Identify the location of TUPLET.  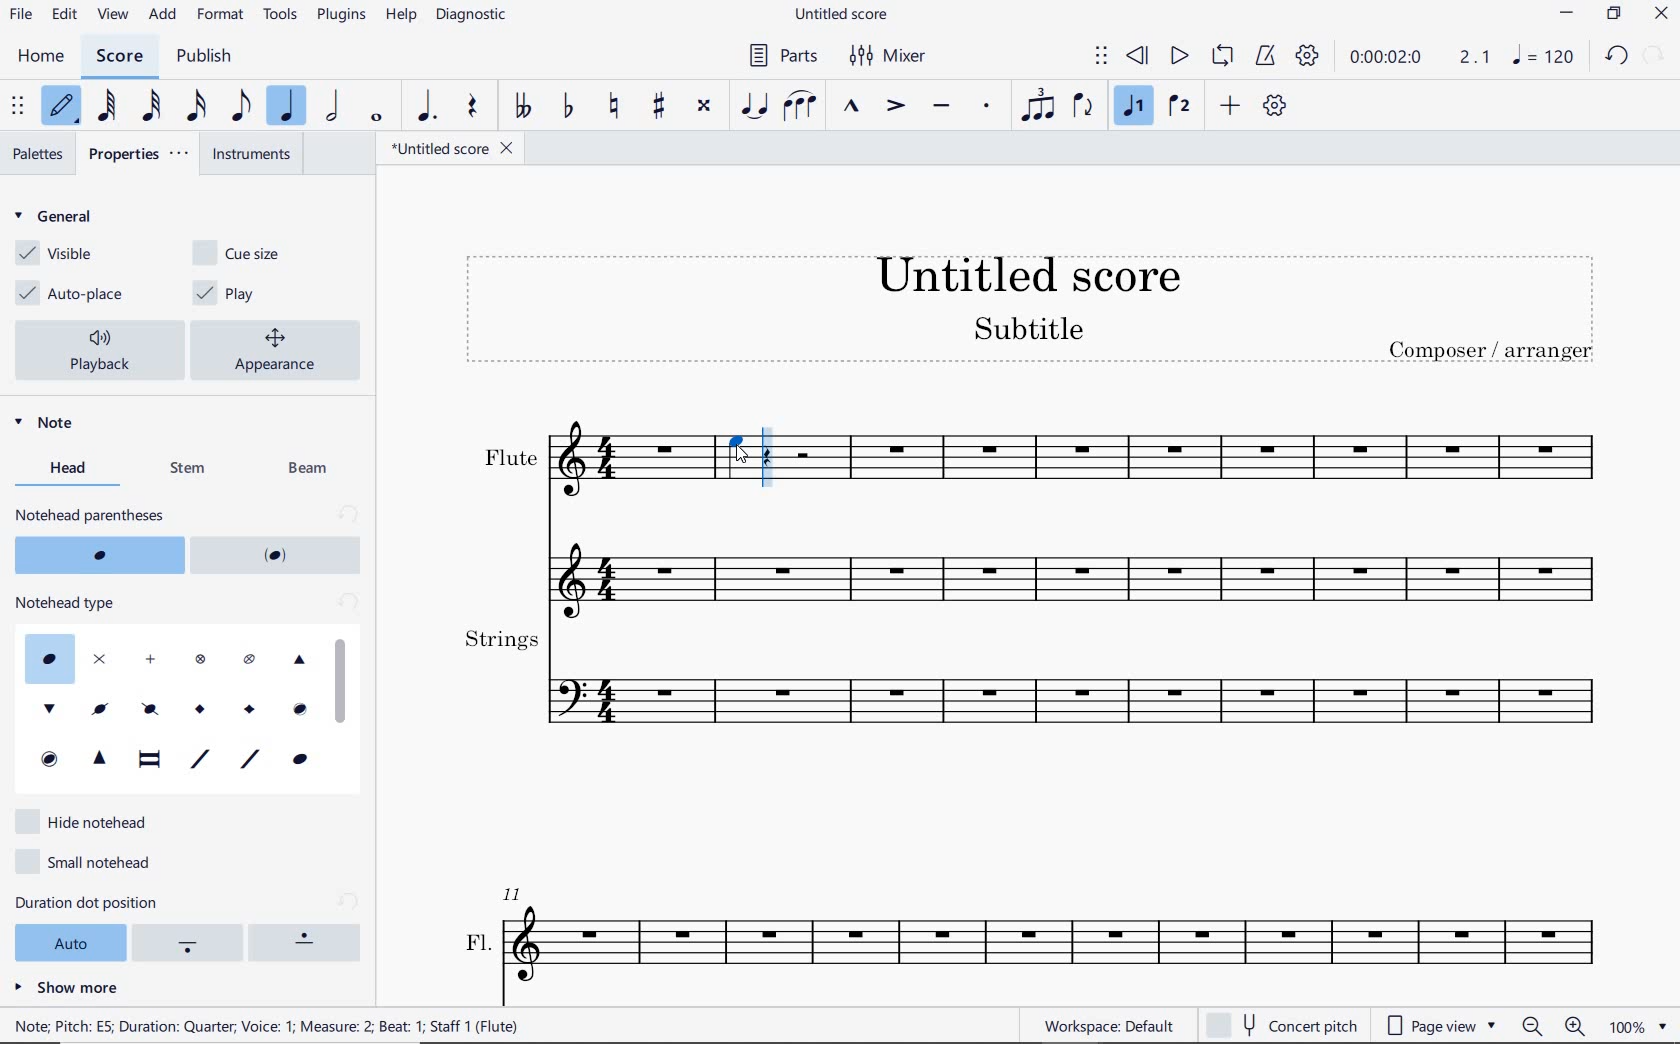
(1042, 104).